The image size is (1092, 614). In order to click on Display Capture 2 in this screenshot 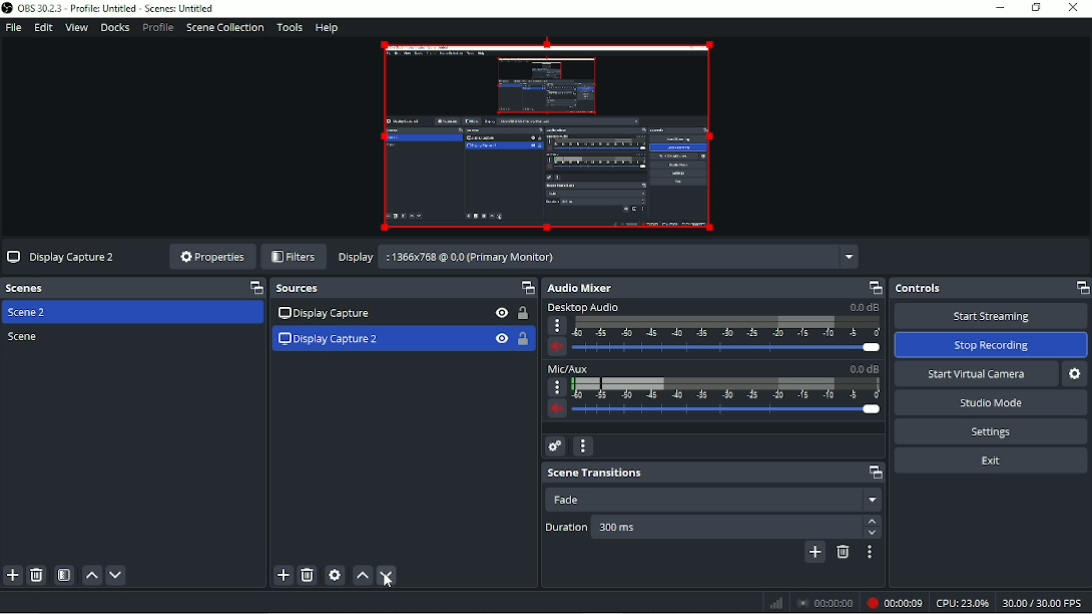, I will do `click(63, 258)`.